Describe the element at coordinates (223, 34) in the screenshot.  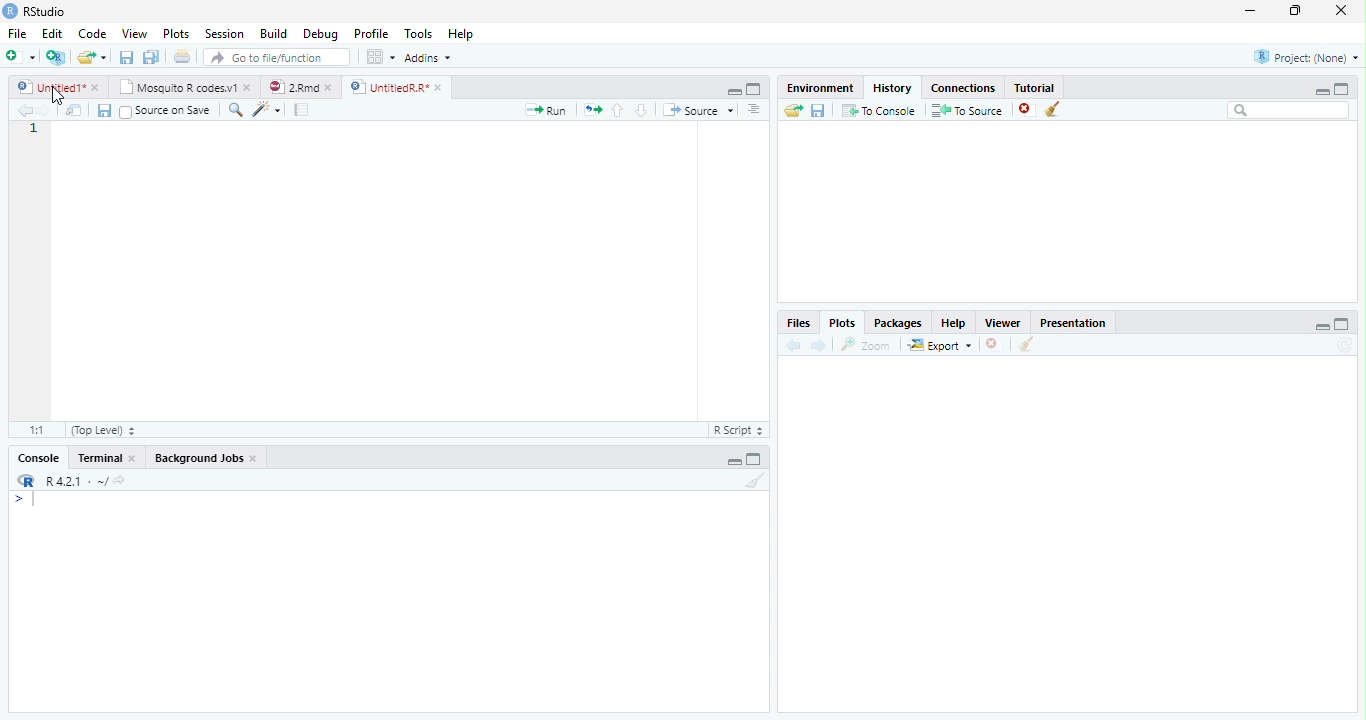
I see `Session` at that location.